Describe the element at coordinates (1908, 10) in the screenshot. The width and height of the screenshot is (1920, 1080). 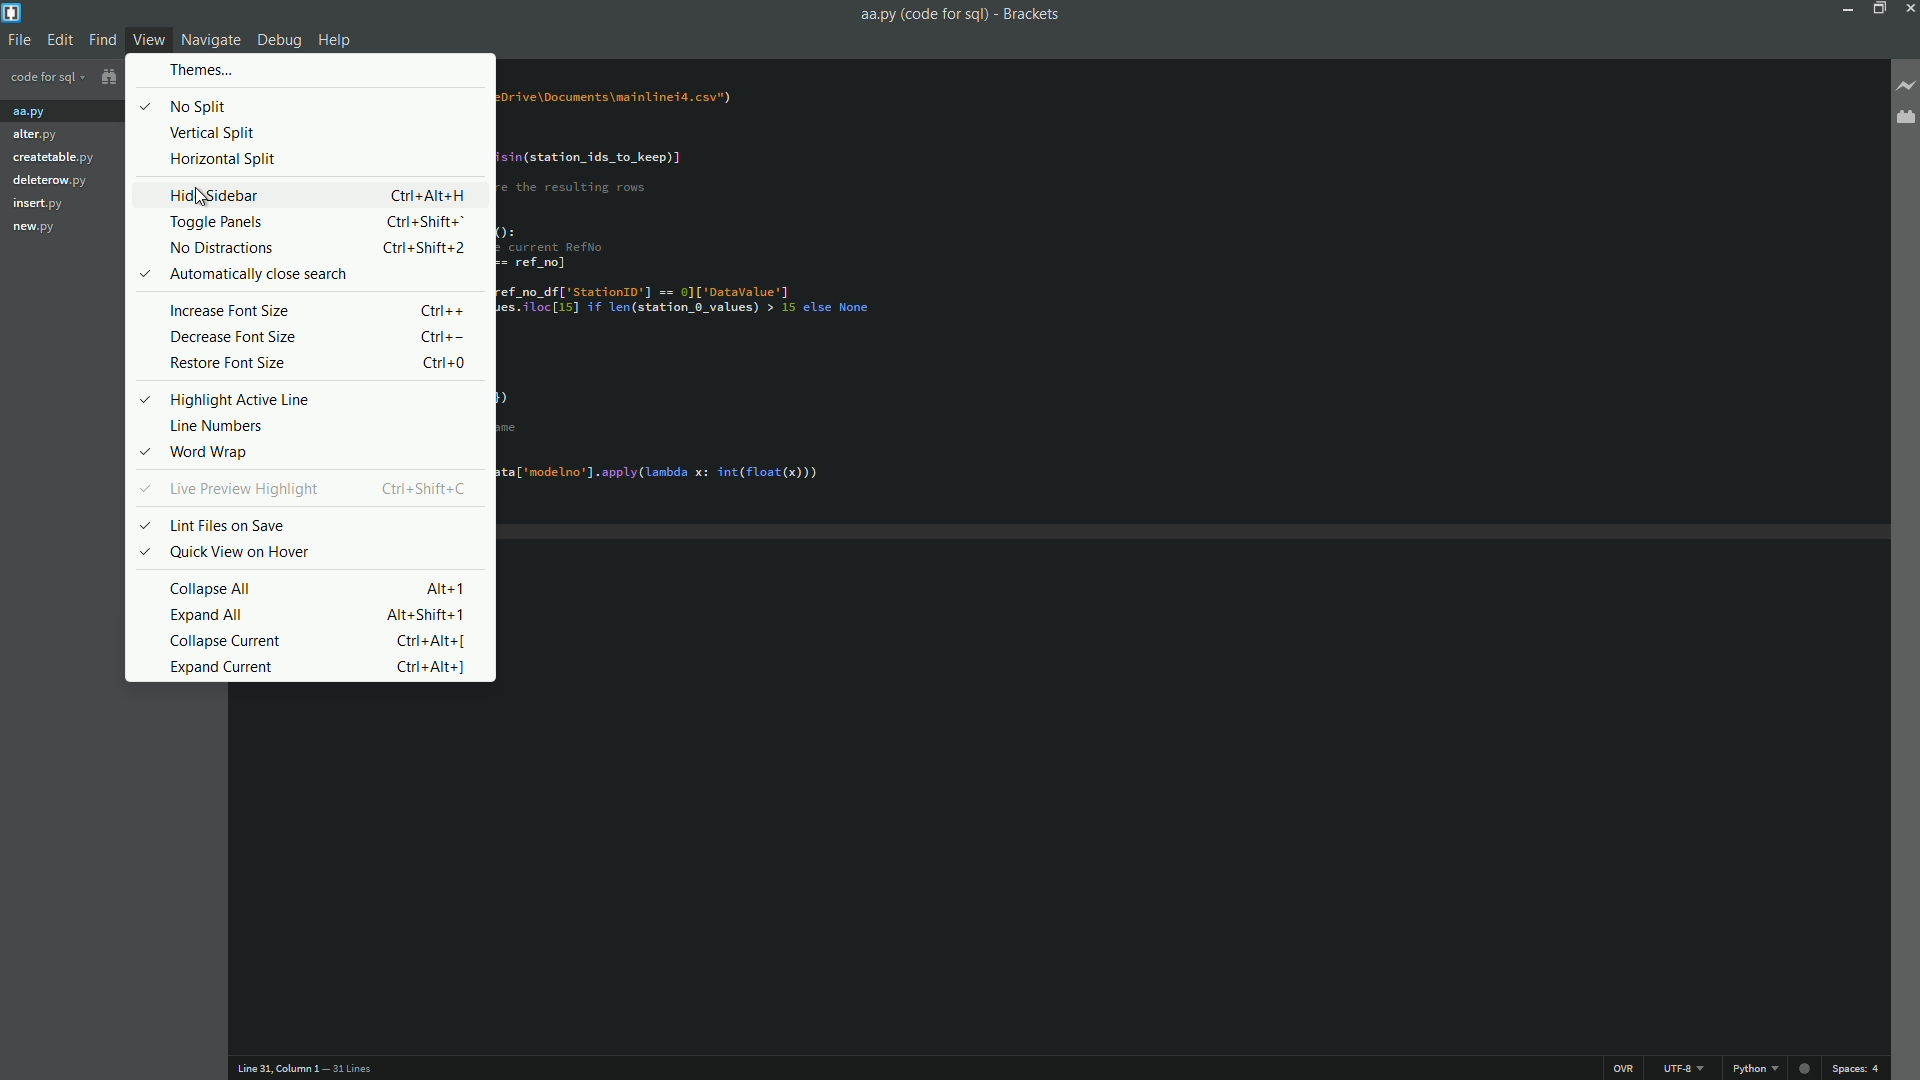
I see `close app button` at that location.